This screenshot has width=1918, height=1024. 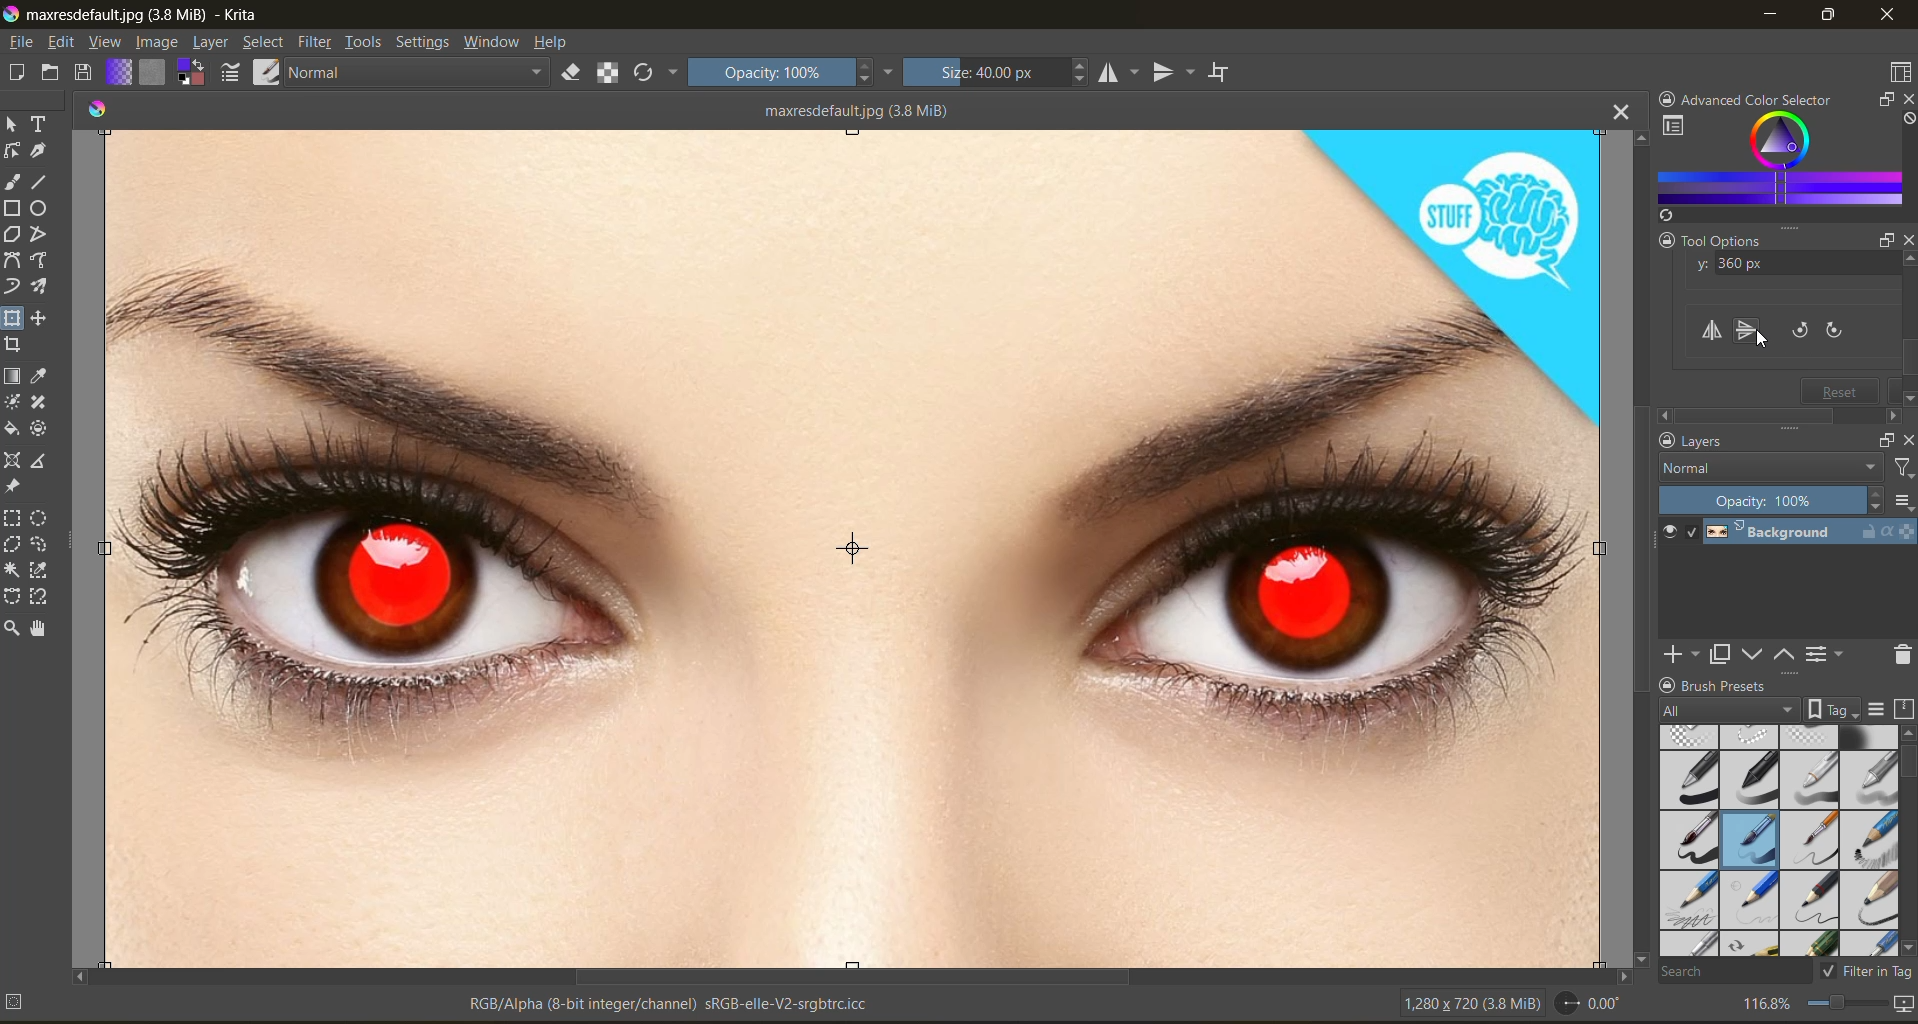 I want to click on choose workspace, so click(x=1900, y=72).